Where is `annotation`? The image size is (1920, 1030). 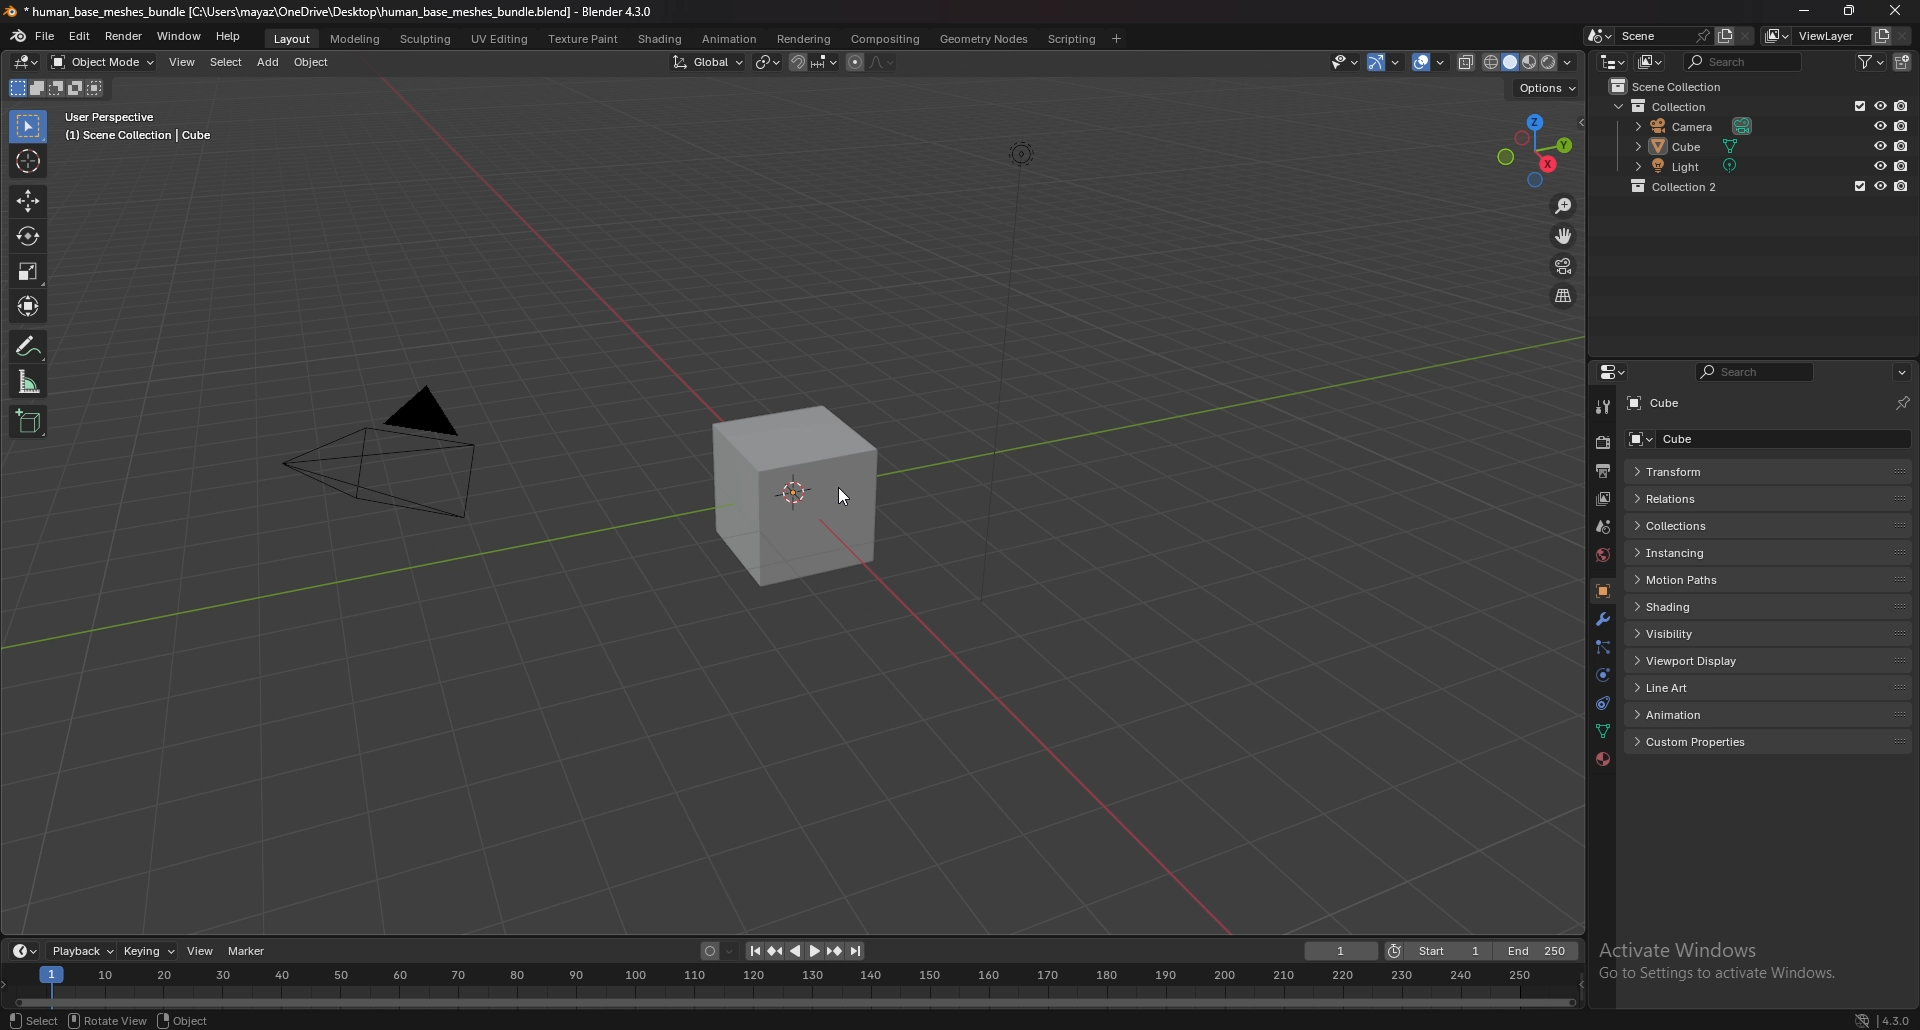 annotation is located at coordinates (30, 345).